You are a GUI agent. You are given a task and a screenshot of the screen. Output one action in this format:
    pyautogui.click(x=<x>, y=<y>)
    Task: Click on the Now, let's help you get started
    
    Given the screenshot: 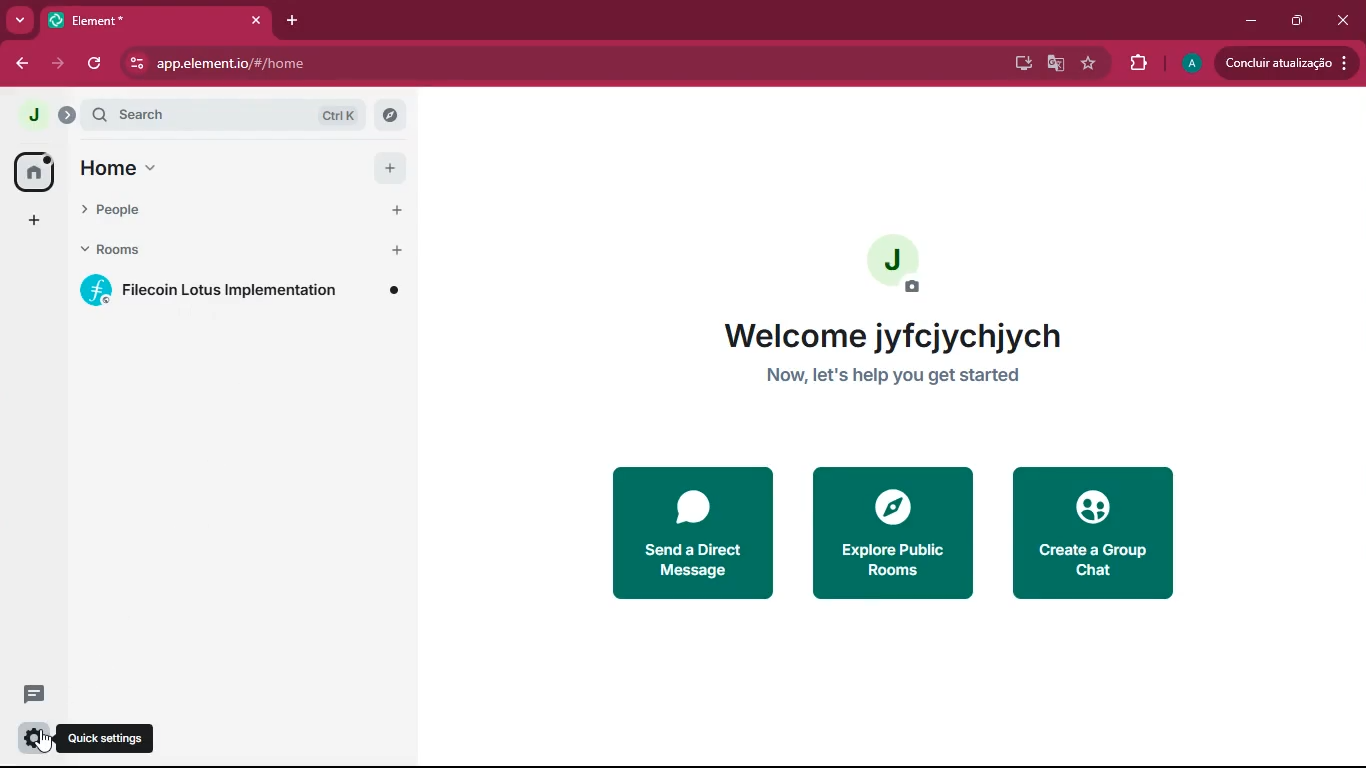 What is the action you would take?
    pyautogui.click(x=893, y=376)
    